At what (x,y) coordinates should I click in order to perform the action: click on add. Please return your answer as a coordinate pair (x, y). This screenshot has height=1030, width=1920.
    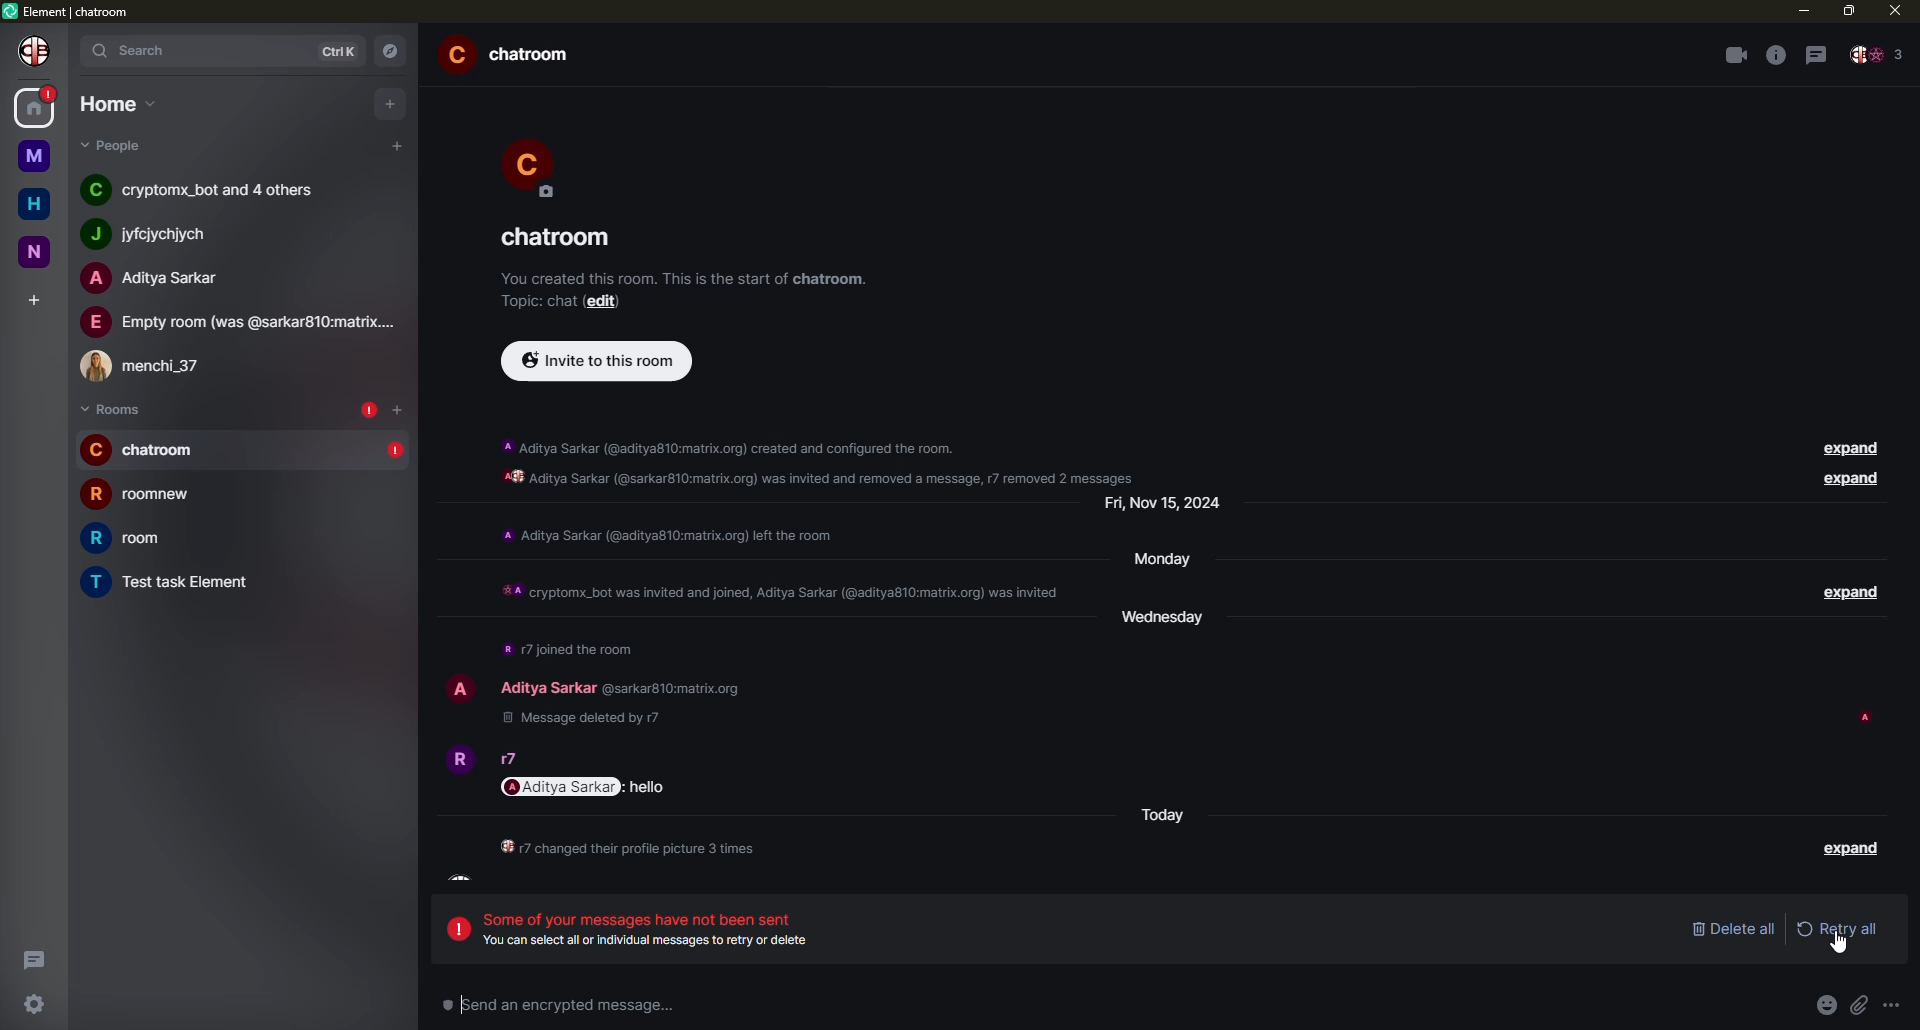
    Looking at the image, I should click on (32, 296).